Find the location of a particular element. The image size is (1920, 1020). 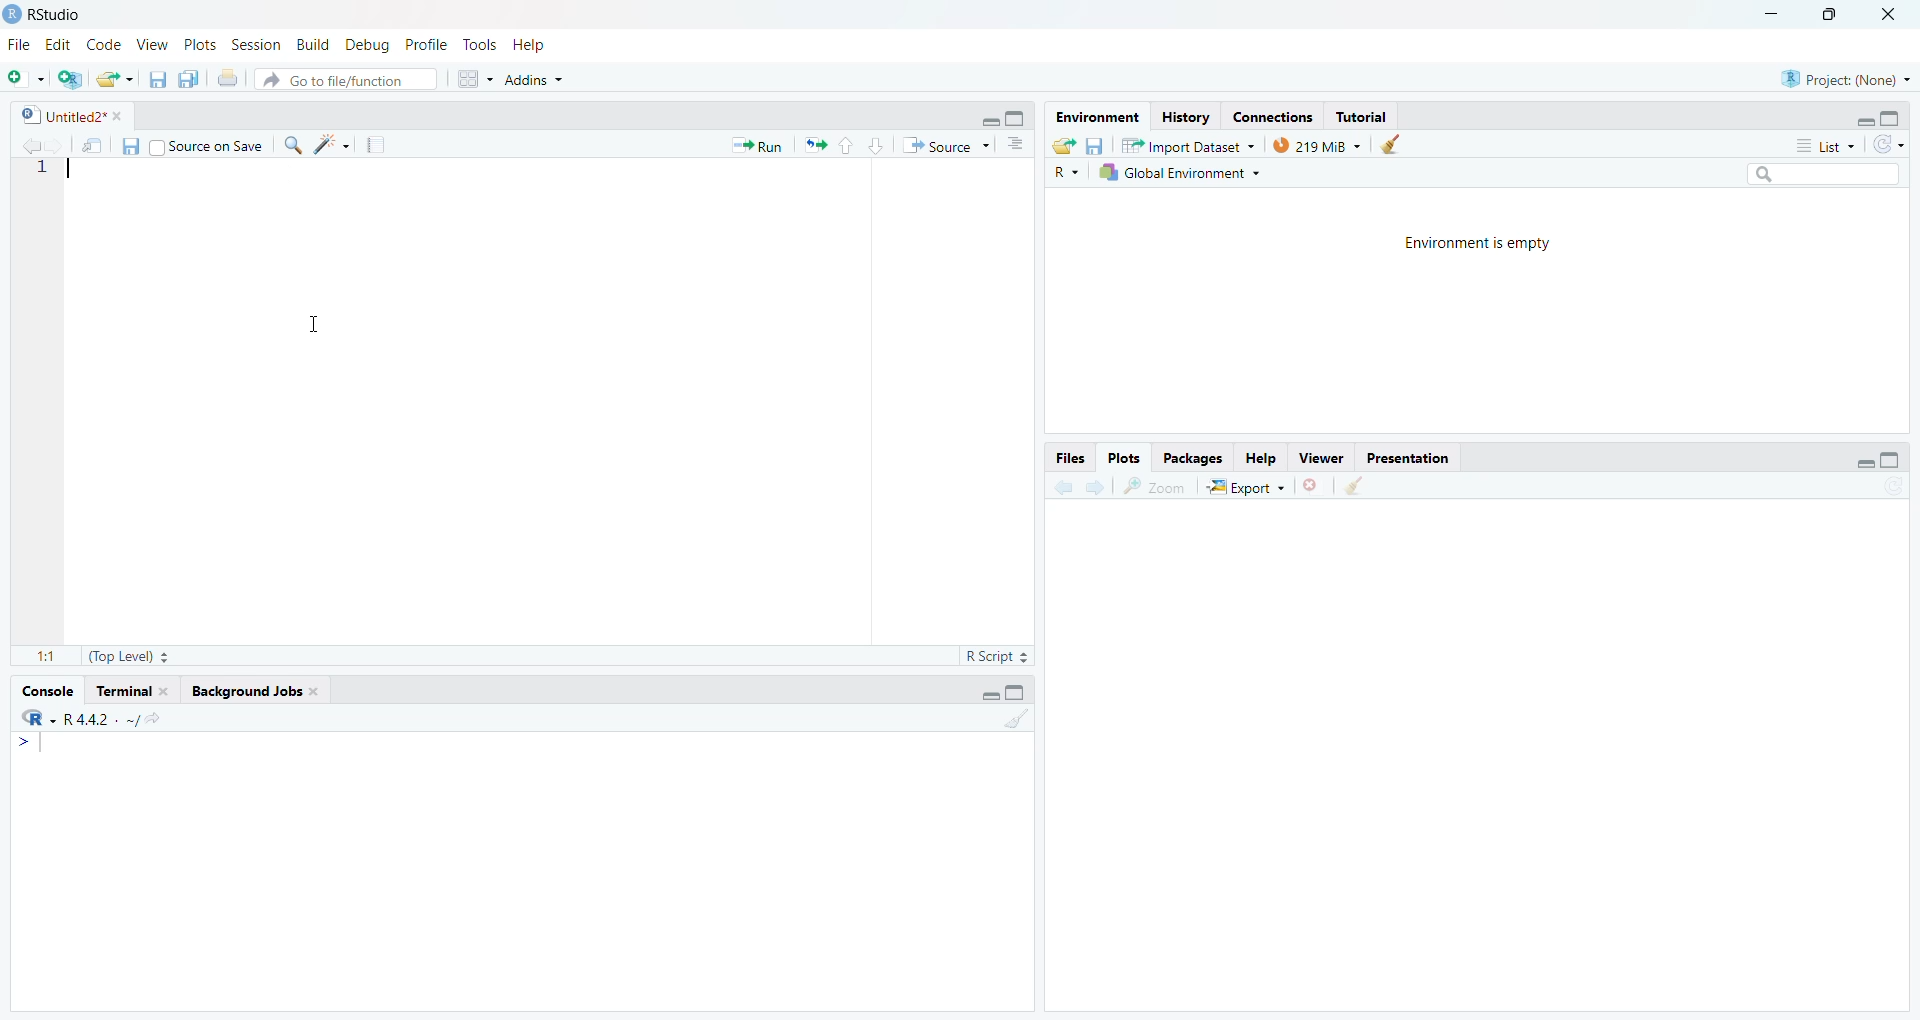

Clear is located at coordinates (1353, 486).